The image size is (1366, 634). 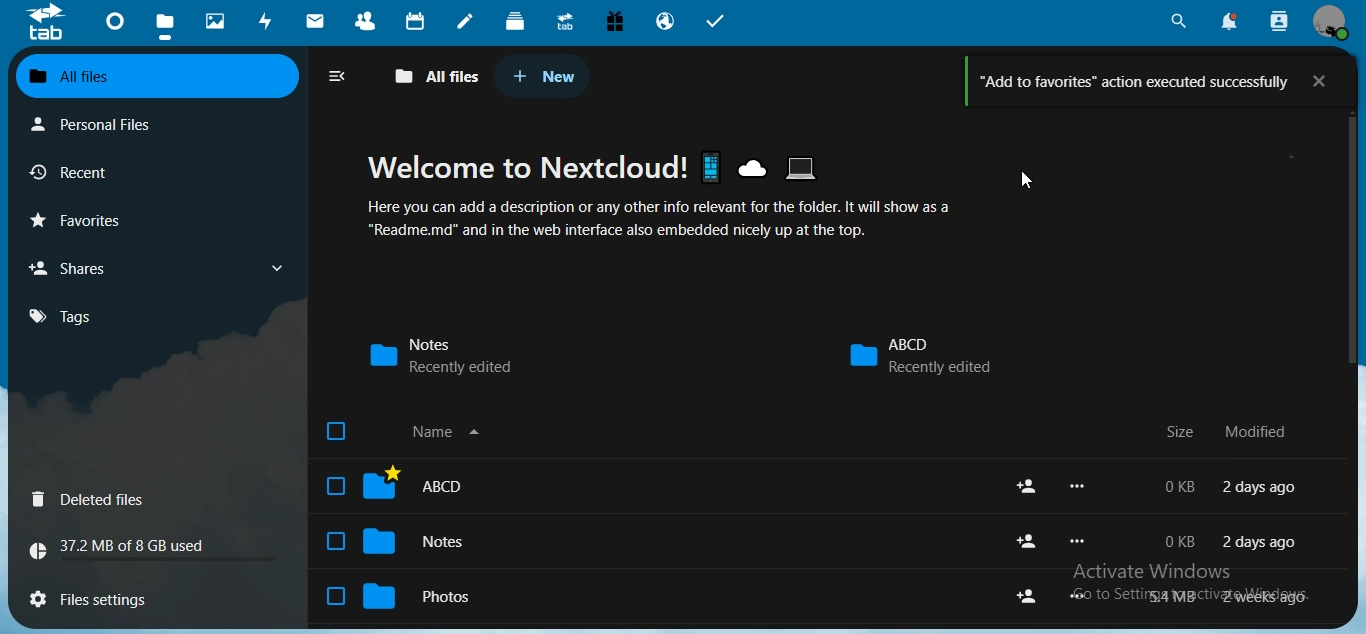 I want to click on name, so click(x=409, y=432).